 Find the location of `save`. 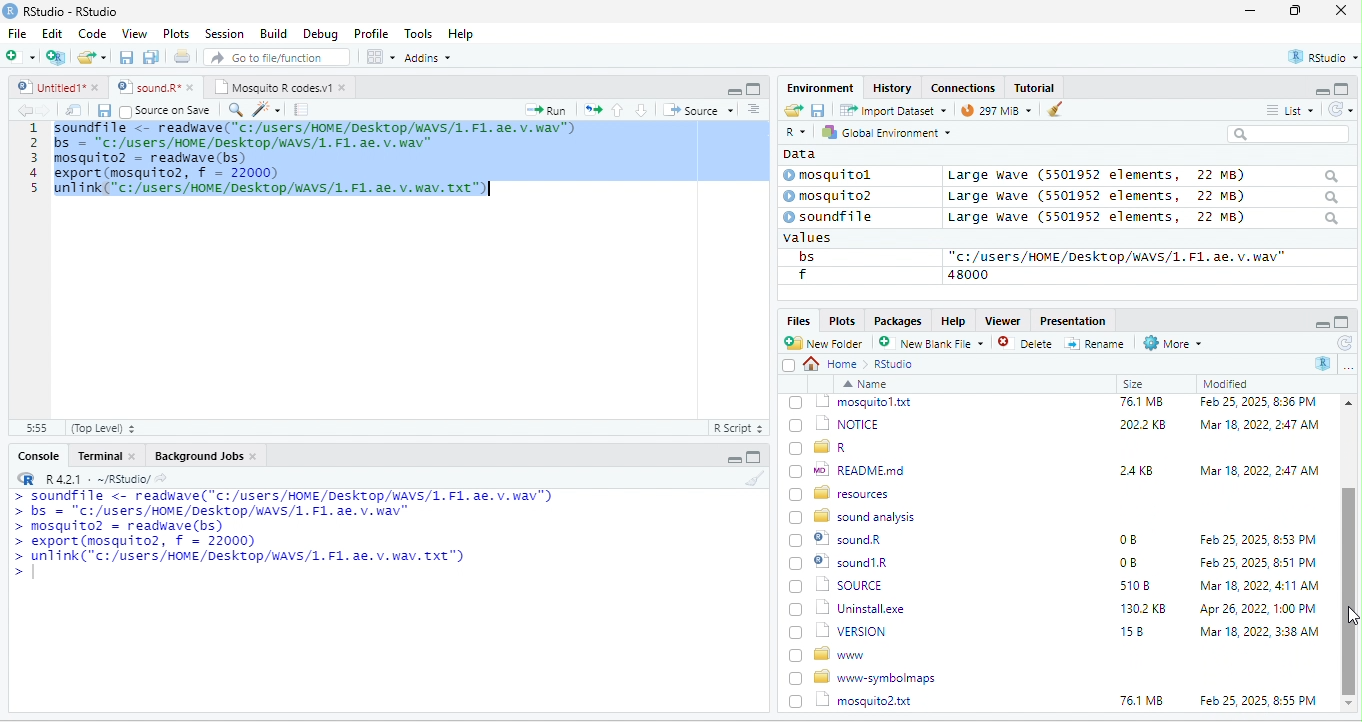

save is located at coordinates (128, 58).